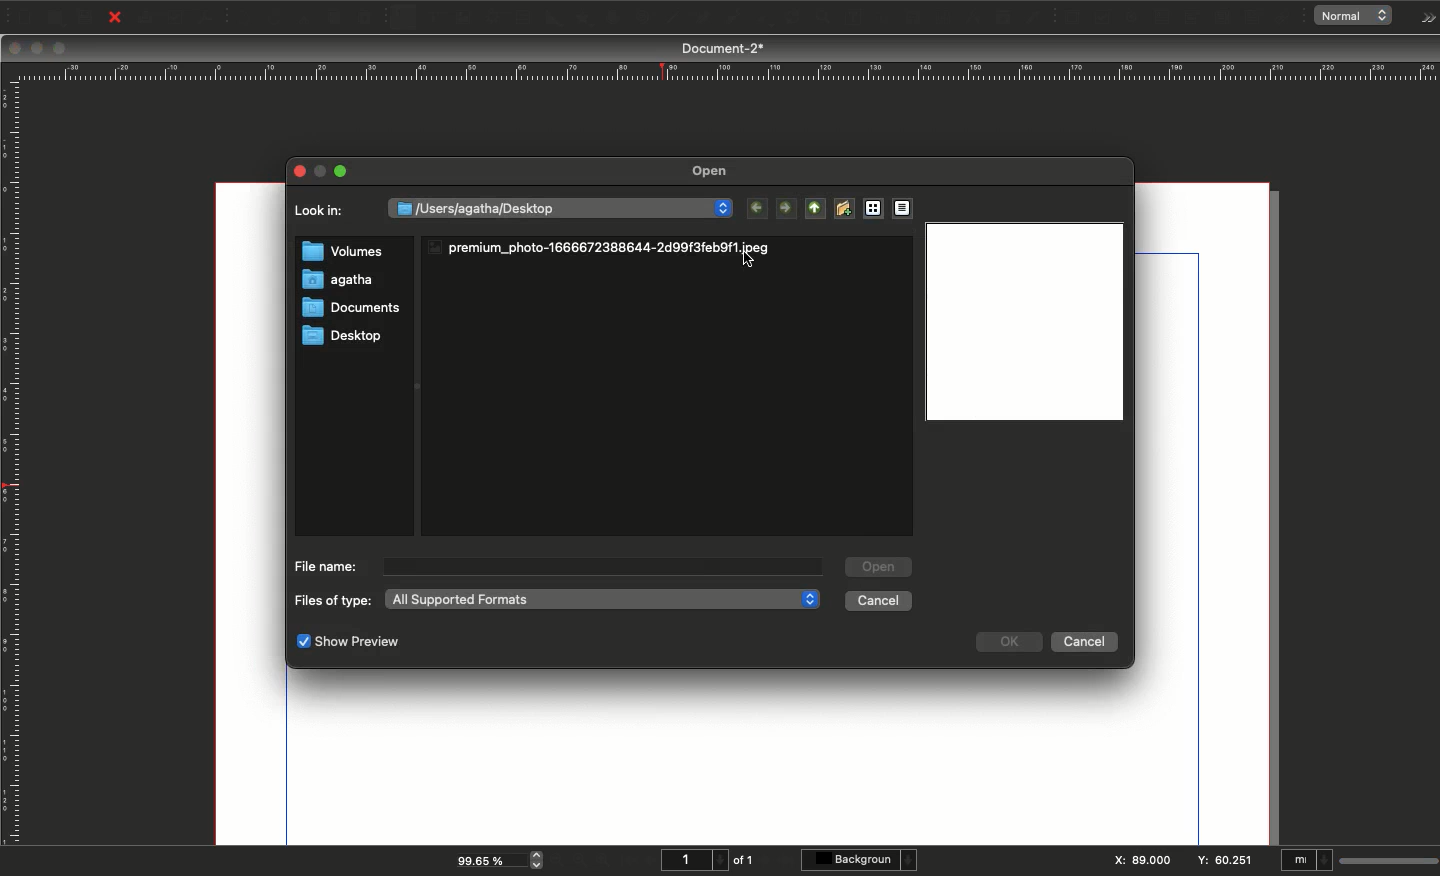  Describe the element at coordinates (555, 19) in the screenshot. I see `Shape` at that location.